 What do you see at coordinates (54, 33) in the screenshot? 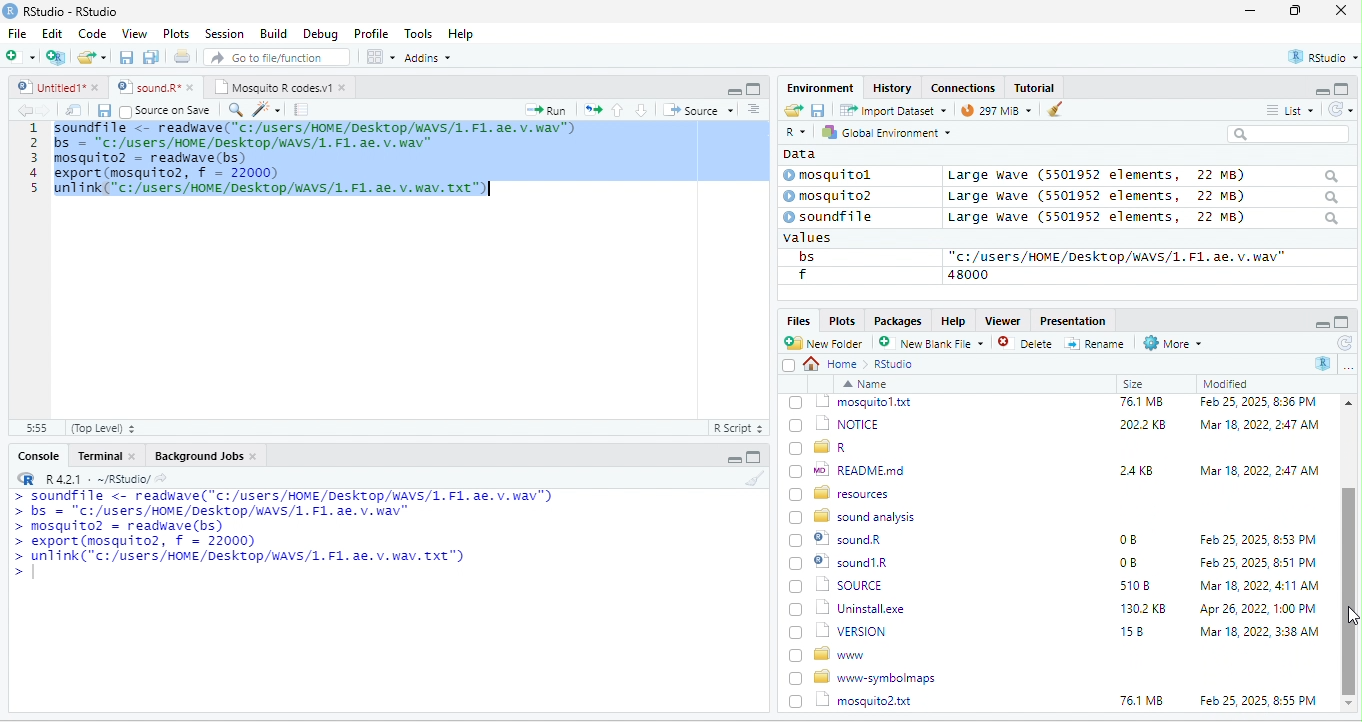
I see `Edit` at bounding box center [54, 33].